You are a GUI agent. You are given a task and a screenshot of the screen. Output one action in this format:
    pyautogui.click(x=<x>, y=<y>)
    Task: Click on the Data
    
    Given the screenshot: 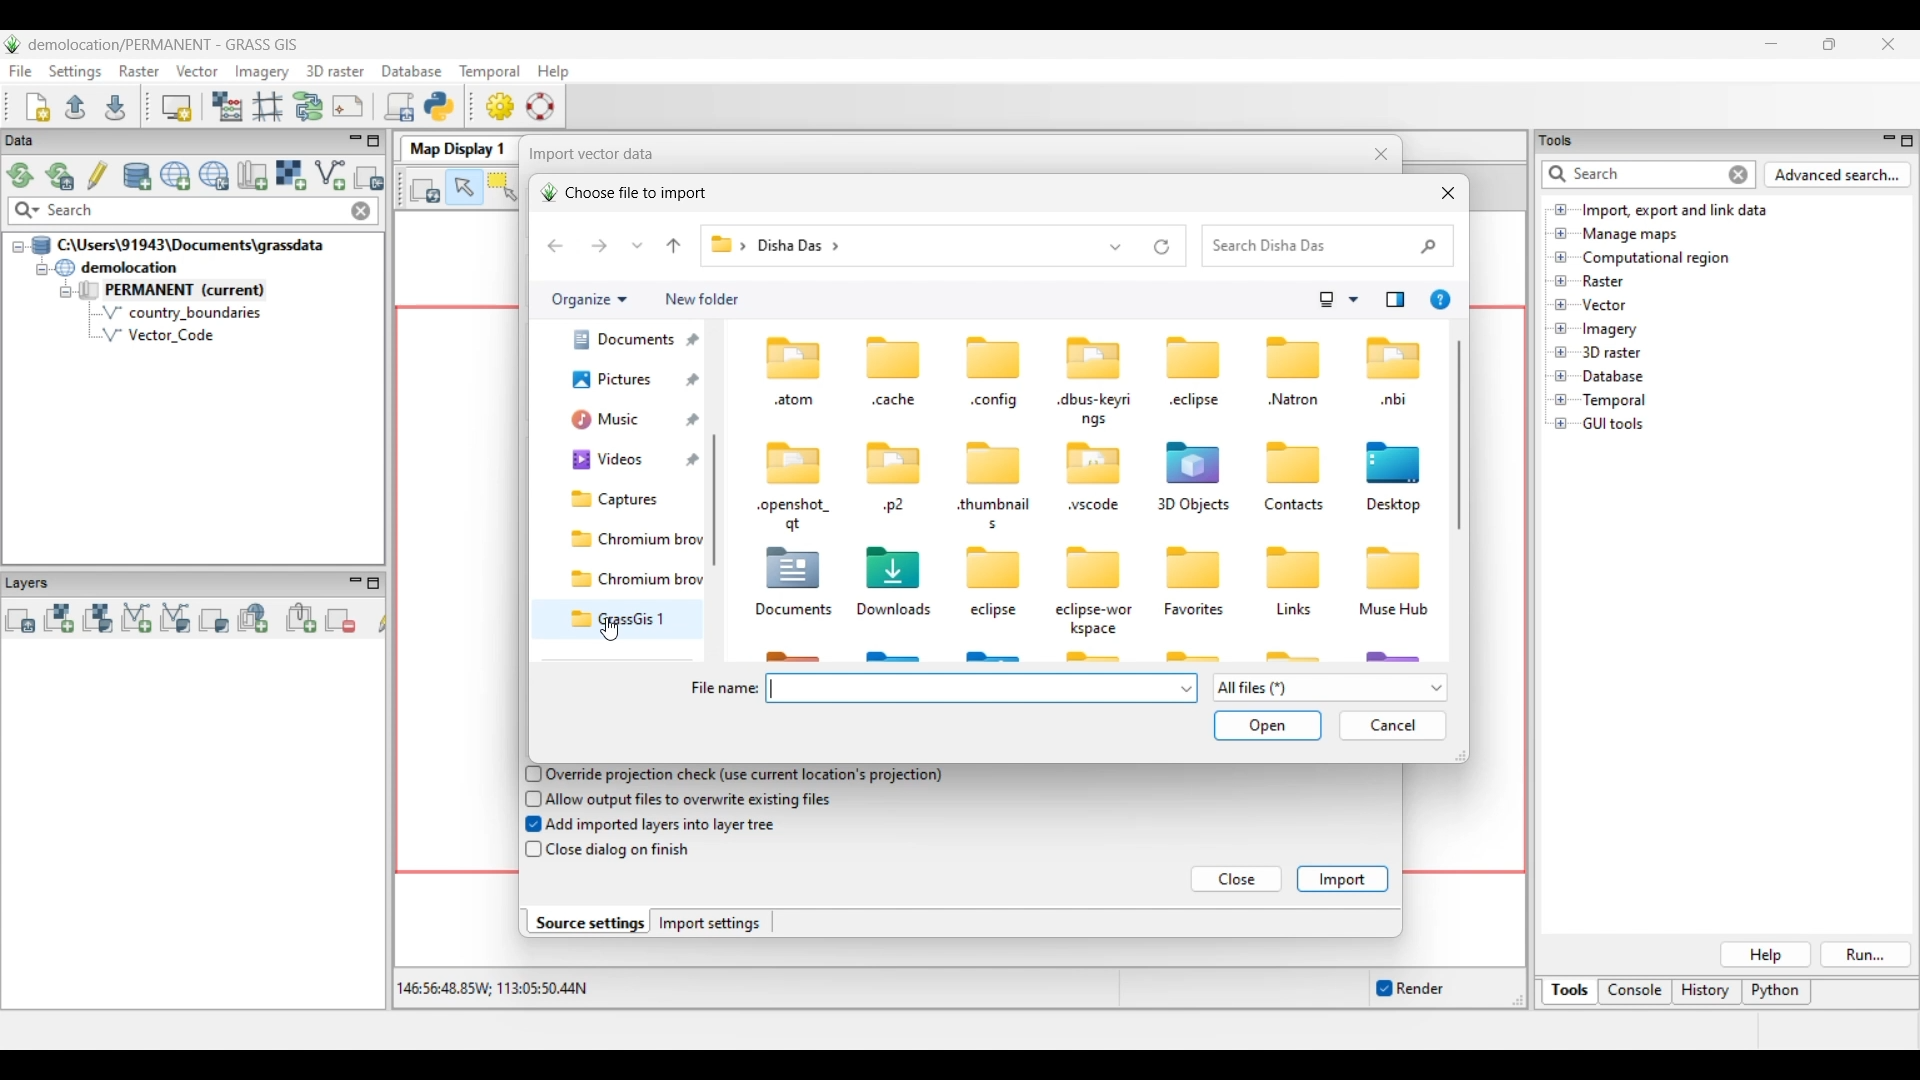 What is the action you would take?
    pyautogui.click(x=37, y=141)
    